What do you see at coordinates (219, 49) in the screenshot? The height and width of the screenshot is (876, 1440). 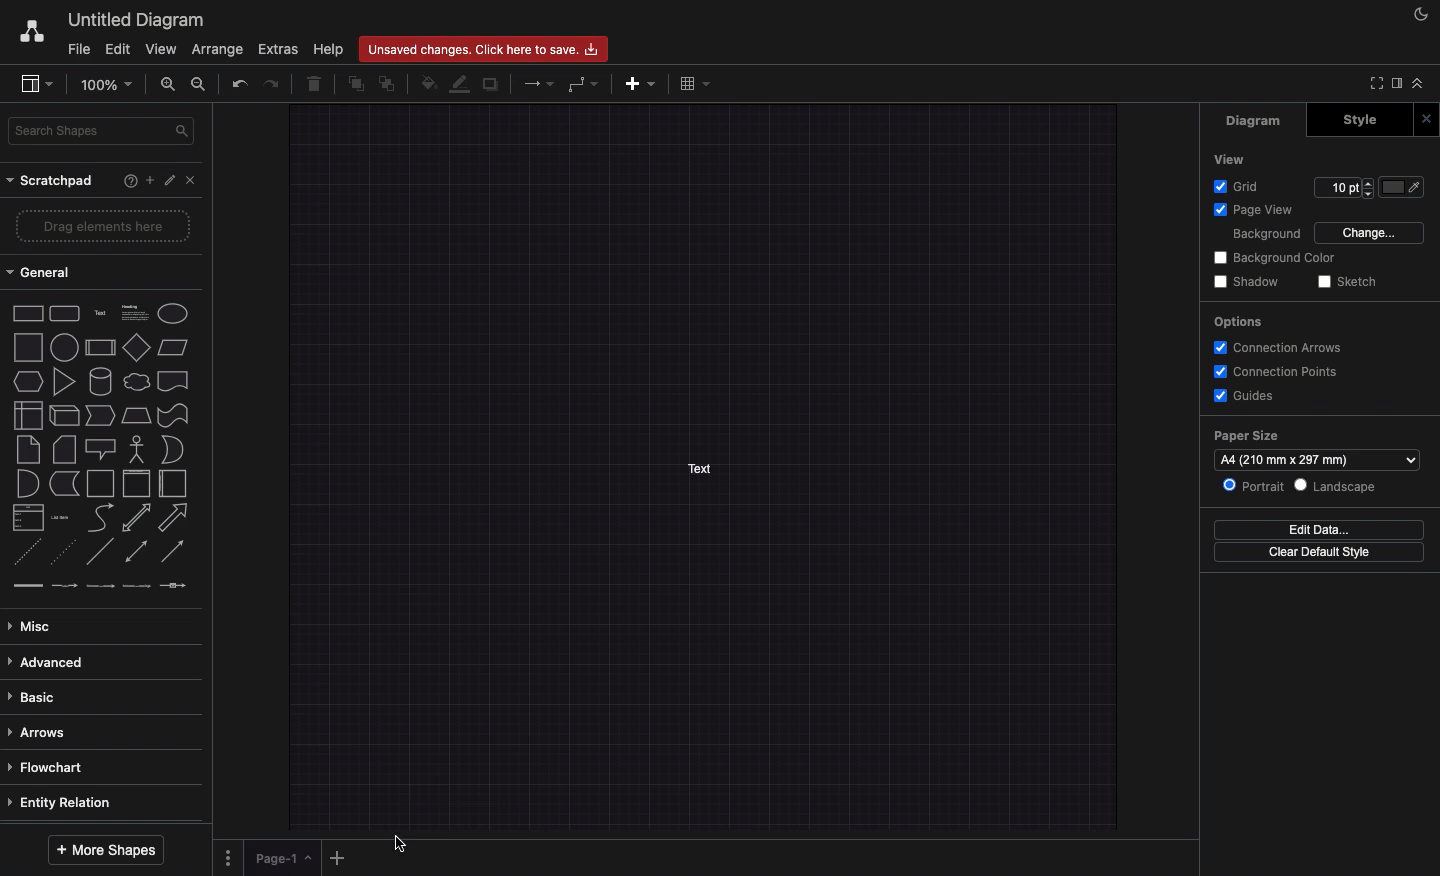 I see `Arrange` at bounding box center [219, 49].